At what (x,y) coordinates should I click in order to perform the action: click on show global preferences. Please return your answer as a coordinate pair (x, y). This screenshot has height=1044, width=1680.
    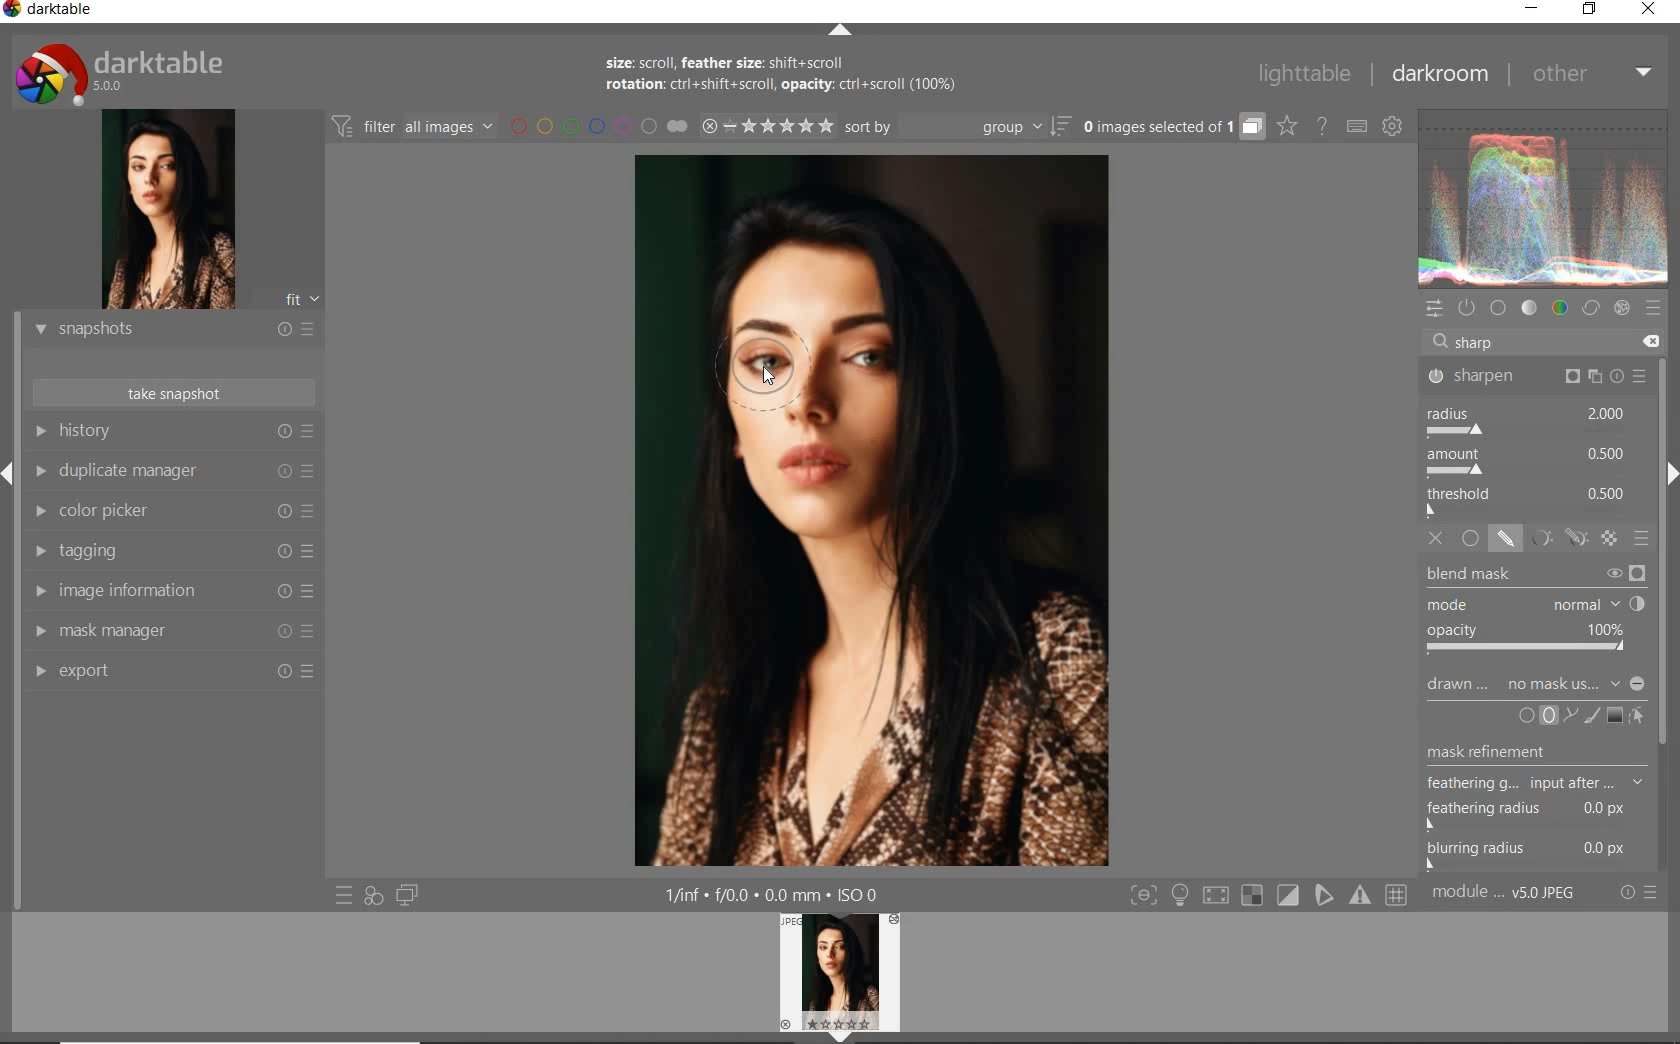
    Looking at the image, I should click on (1391, 122).